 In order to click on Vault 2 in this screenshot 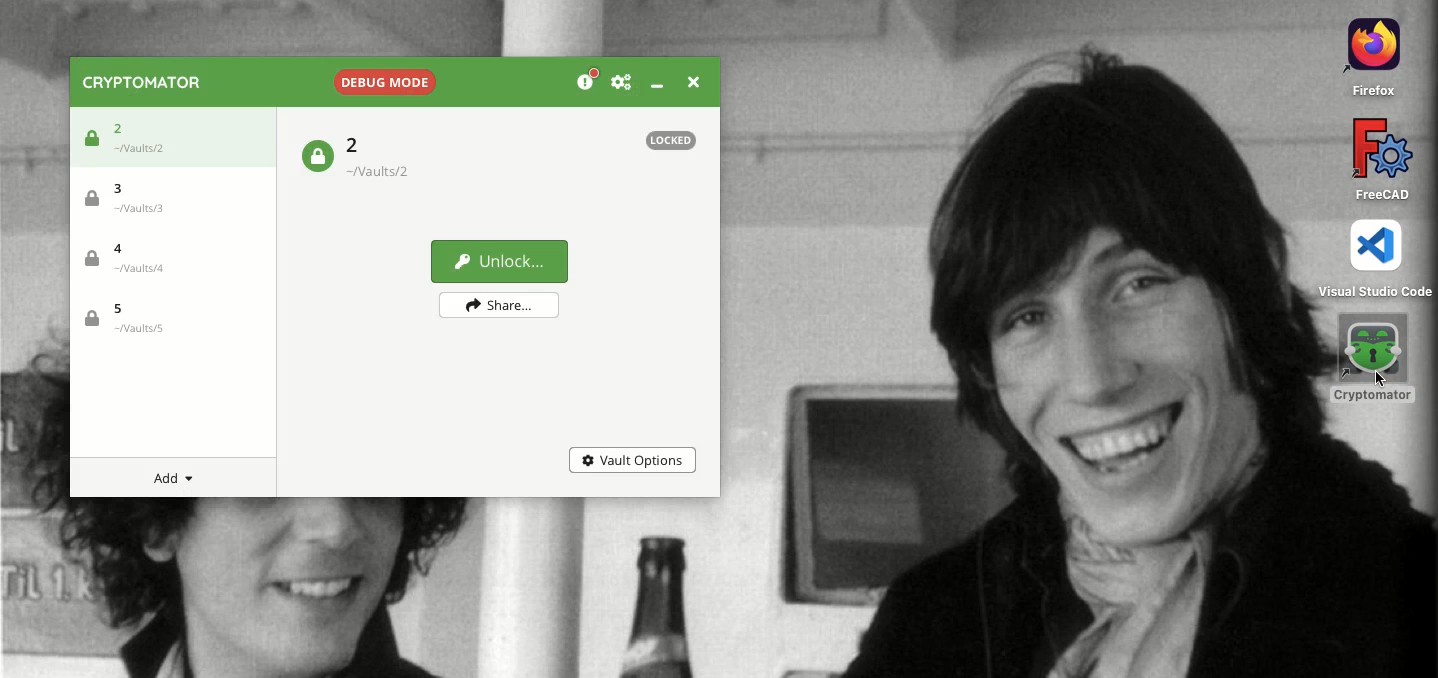, I will do `click(390, 158)`.